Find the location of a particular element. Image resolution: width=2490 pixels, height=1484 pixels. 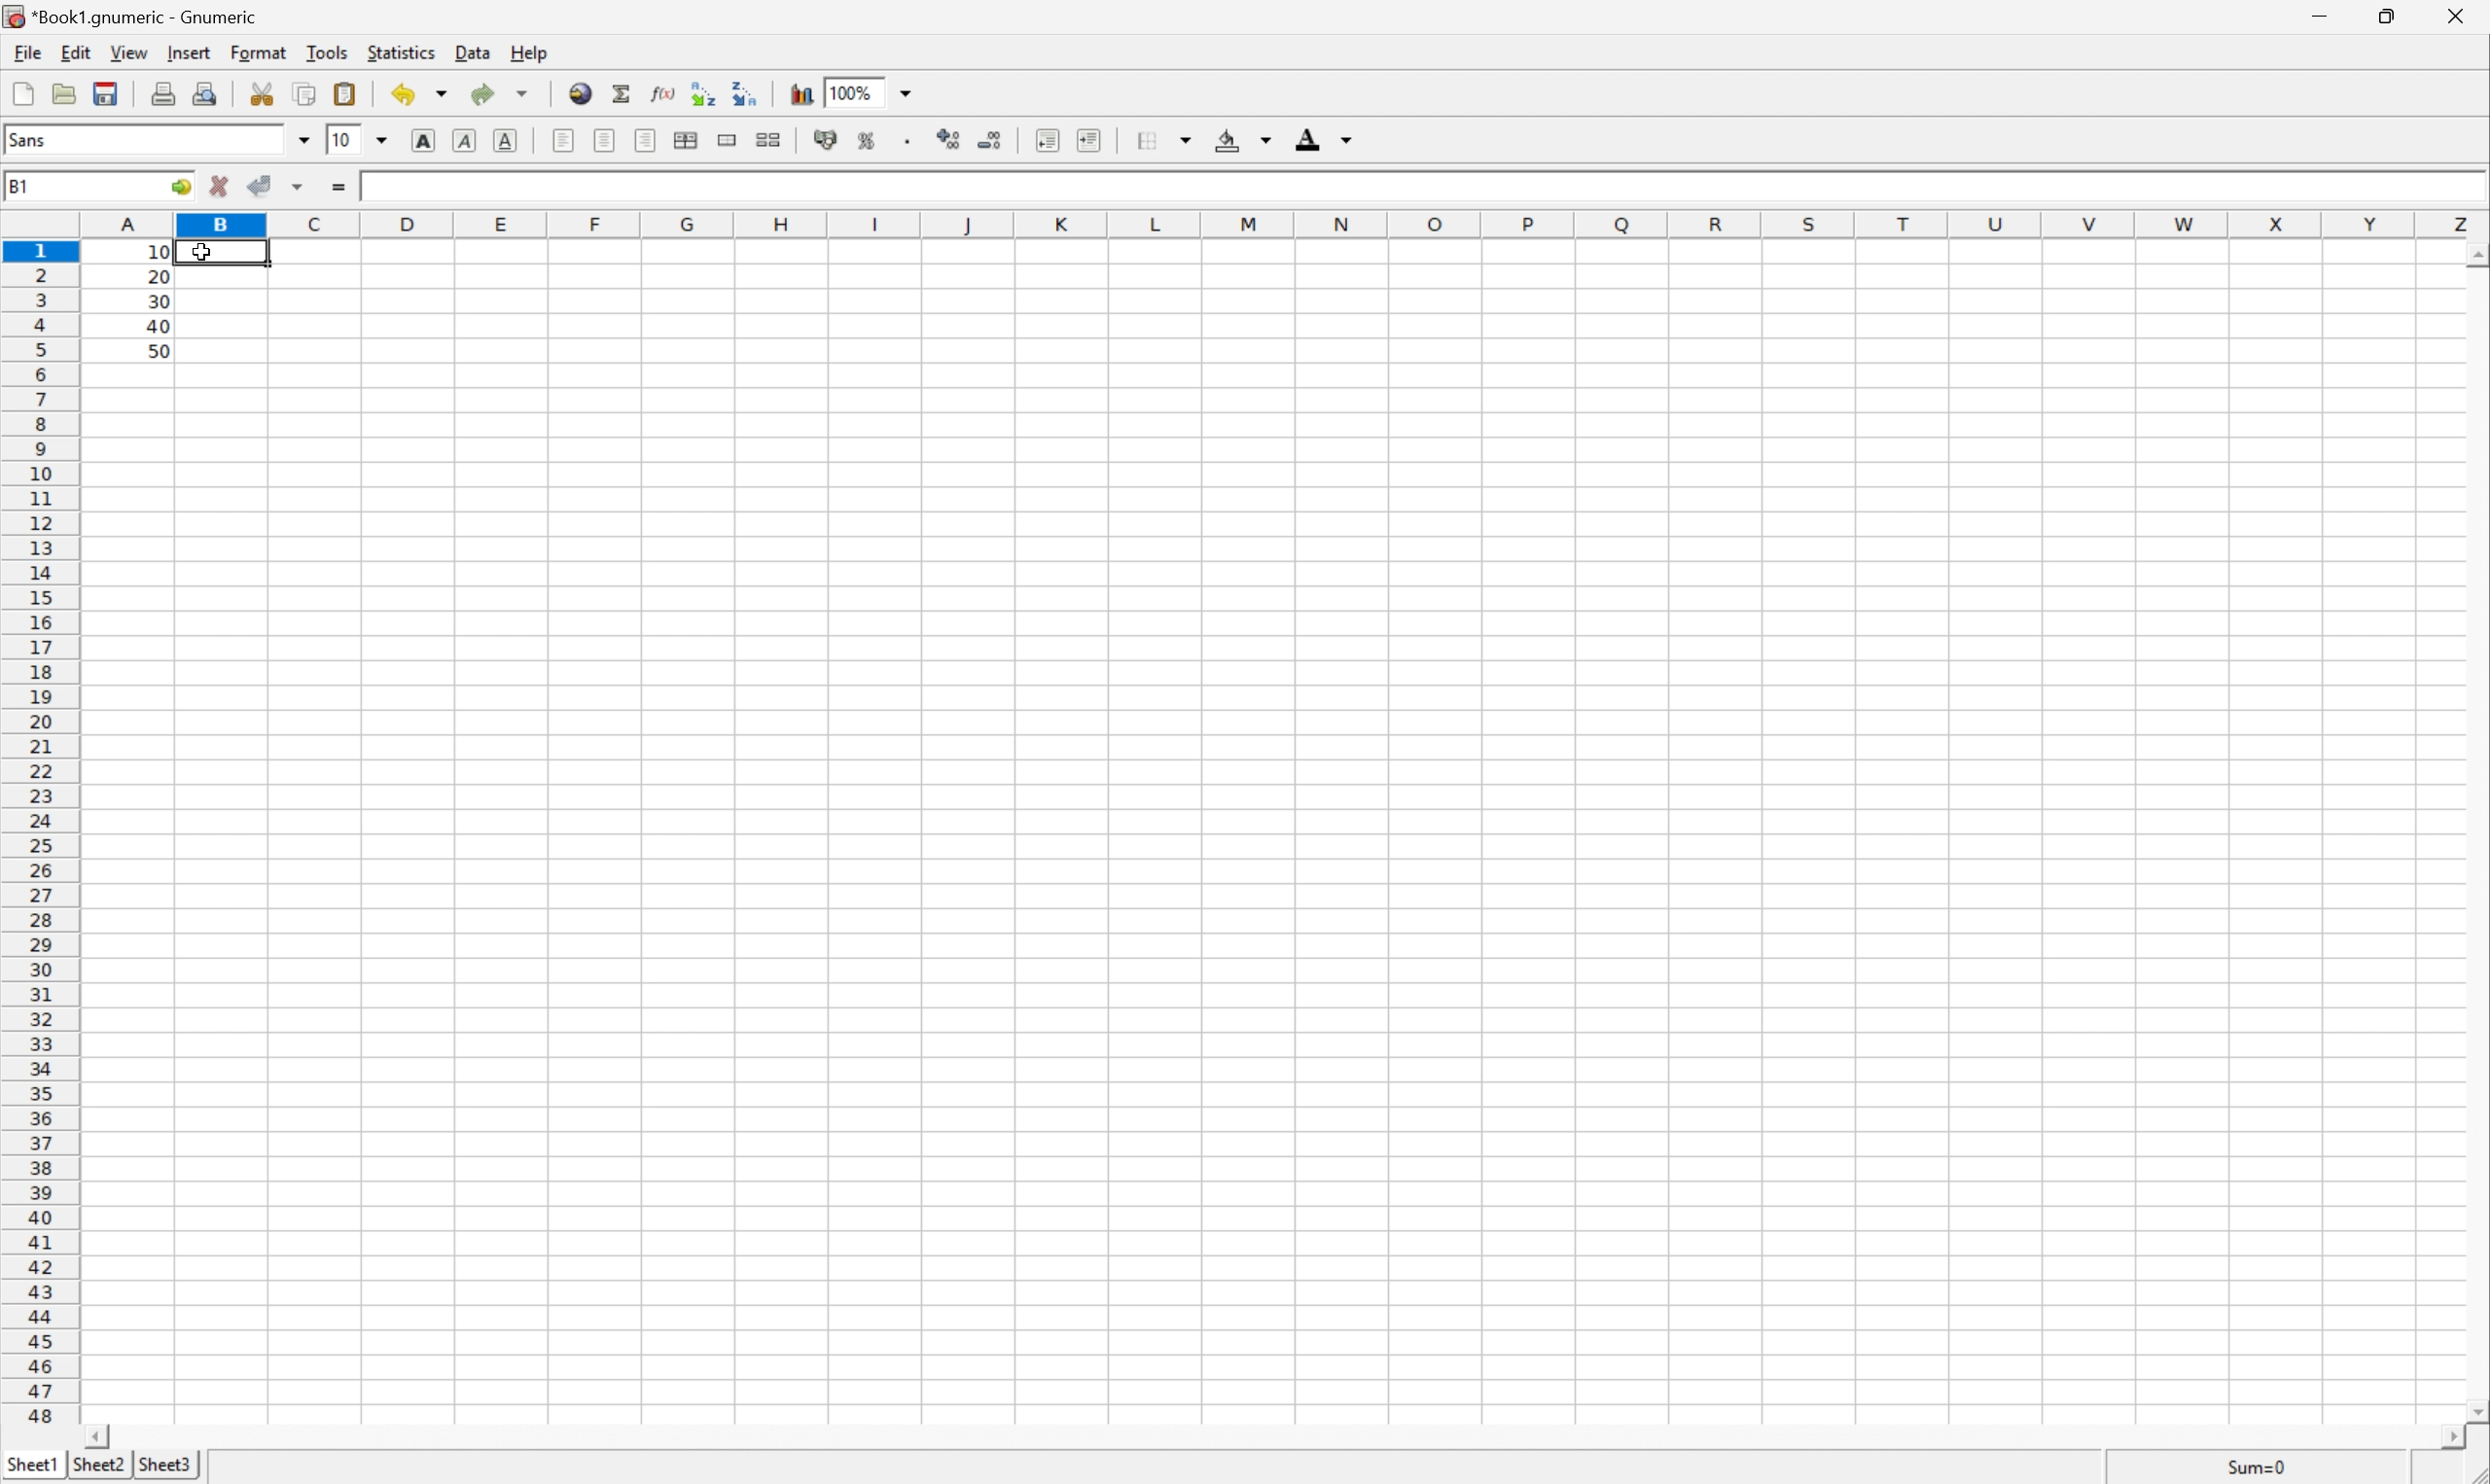

Sum=10 is located at coordinates (2255, 1466).